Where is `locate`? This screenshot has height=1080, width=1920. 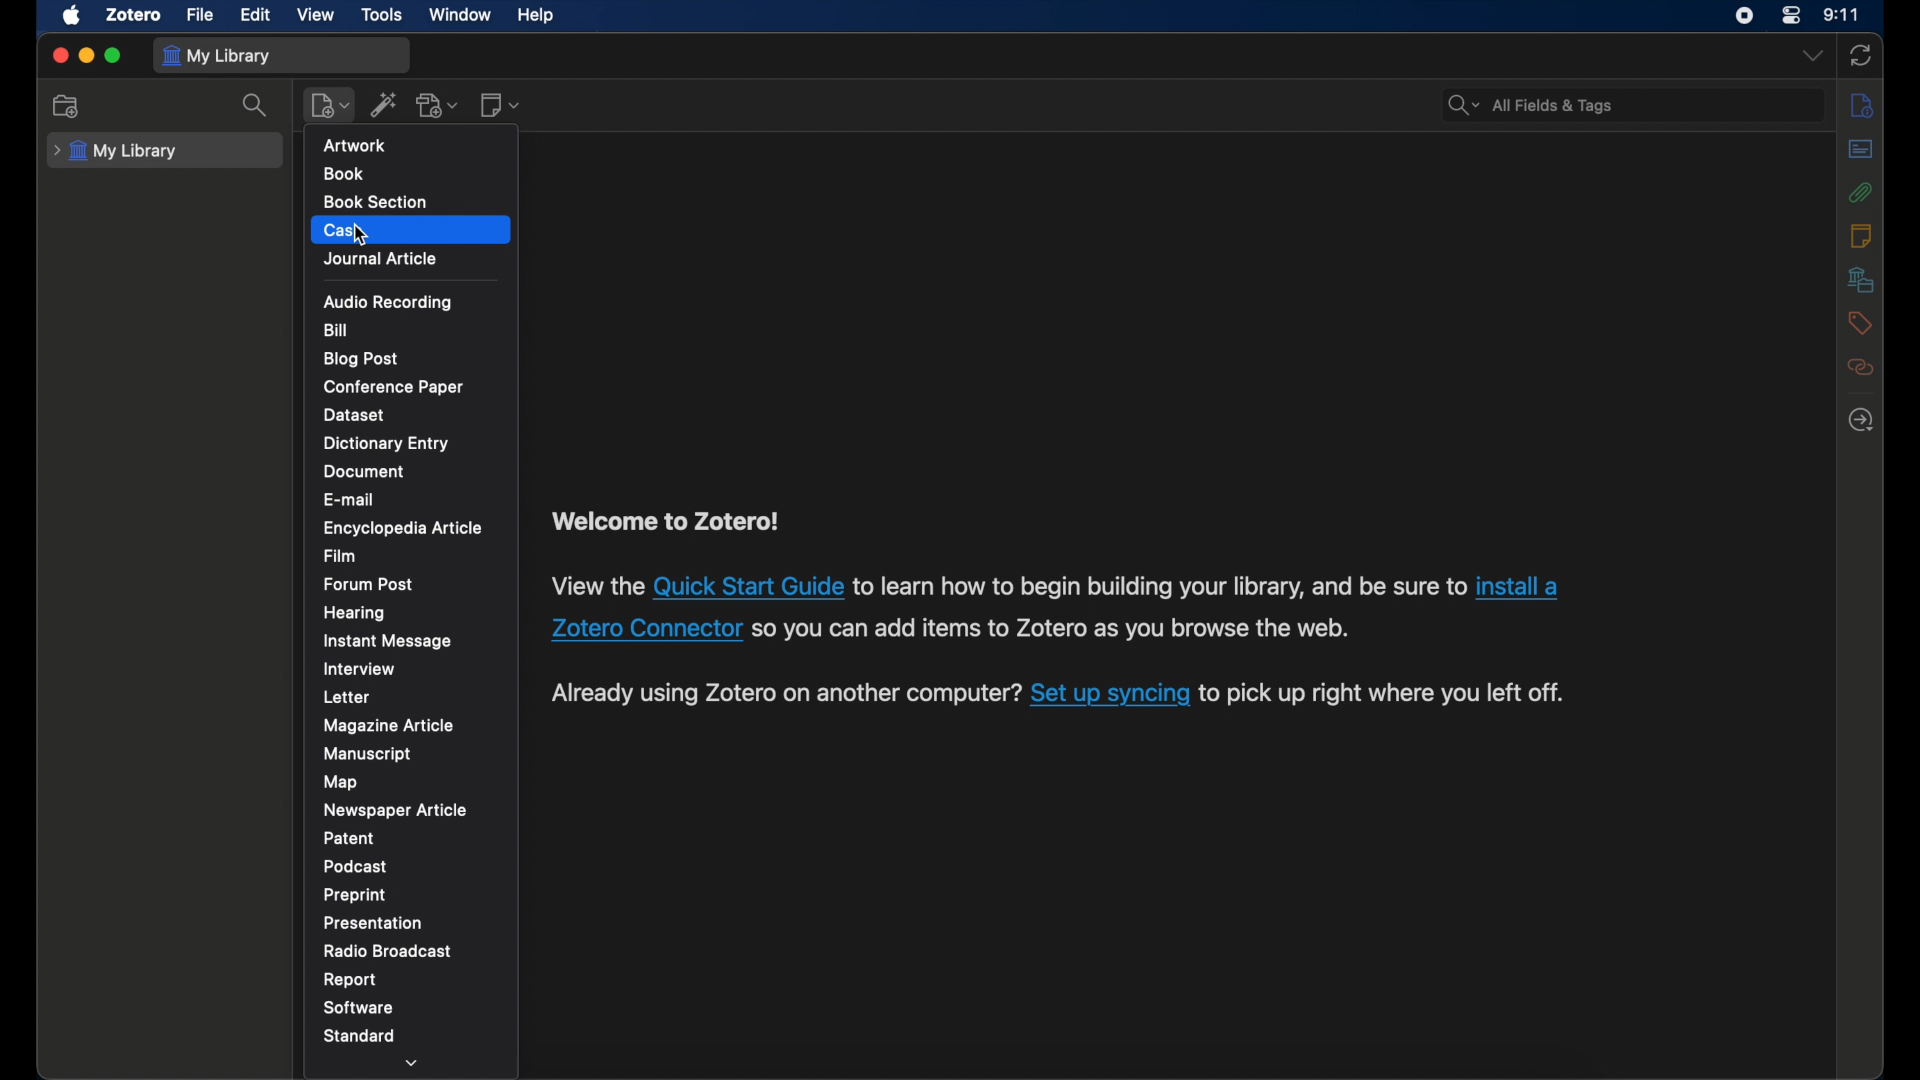 locate is located at coordinates (1861, 419).